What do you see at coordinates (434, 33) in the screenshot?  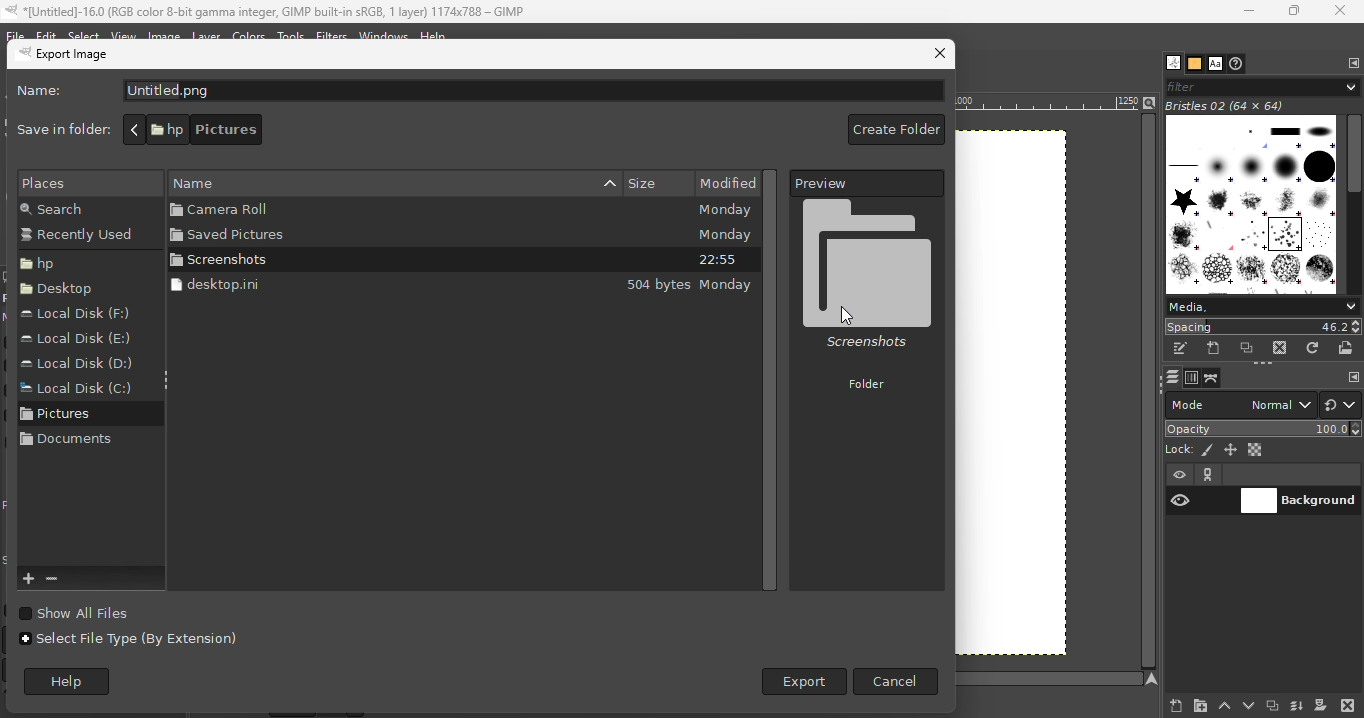 I see `Help` at bounding box center [434, 33].